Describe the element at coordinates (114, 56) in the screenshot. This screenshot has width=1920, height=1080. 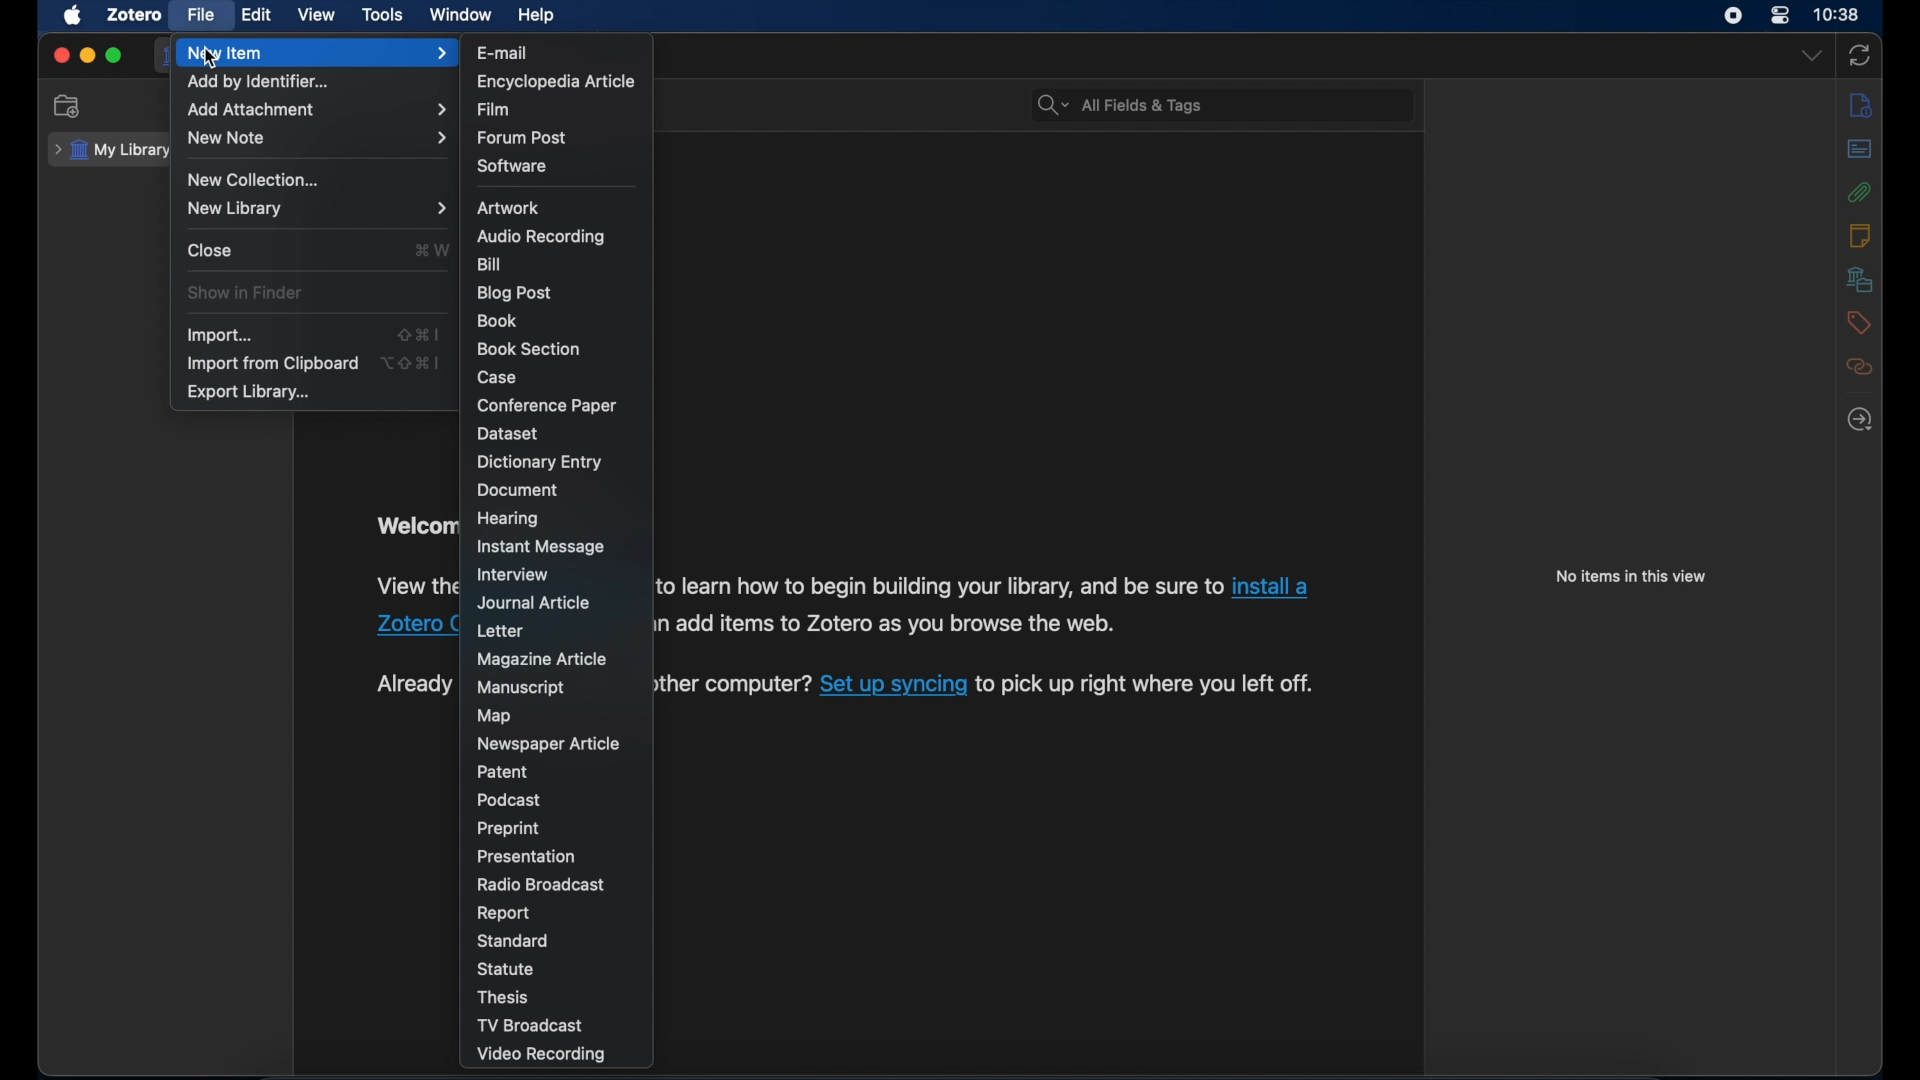
I see `maximize` at that location.